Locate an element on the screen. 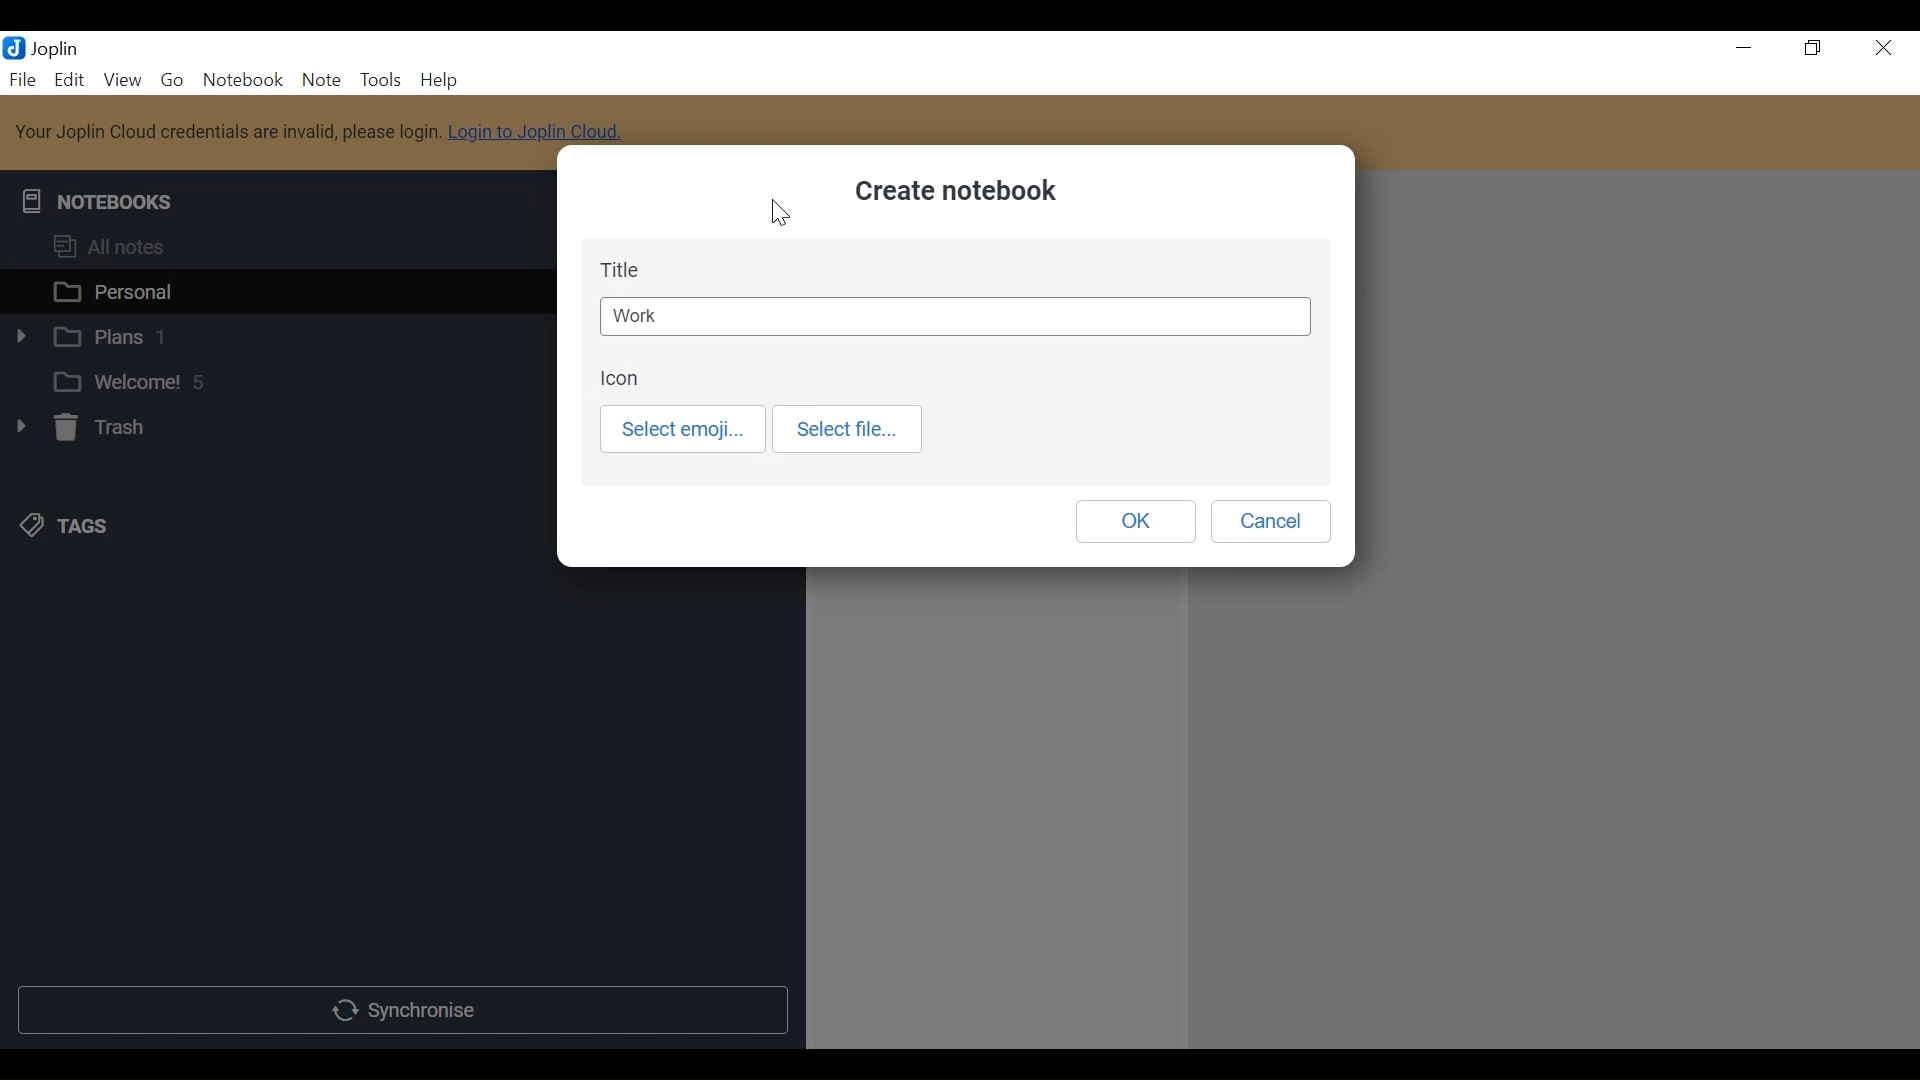 This screenshot has width=1920, height=1080. File is located at coordinates (21, 78).